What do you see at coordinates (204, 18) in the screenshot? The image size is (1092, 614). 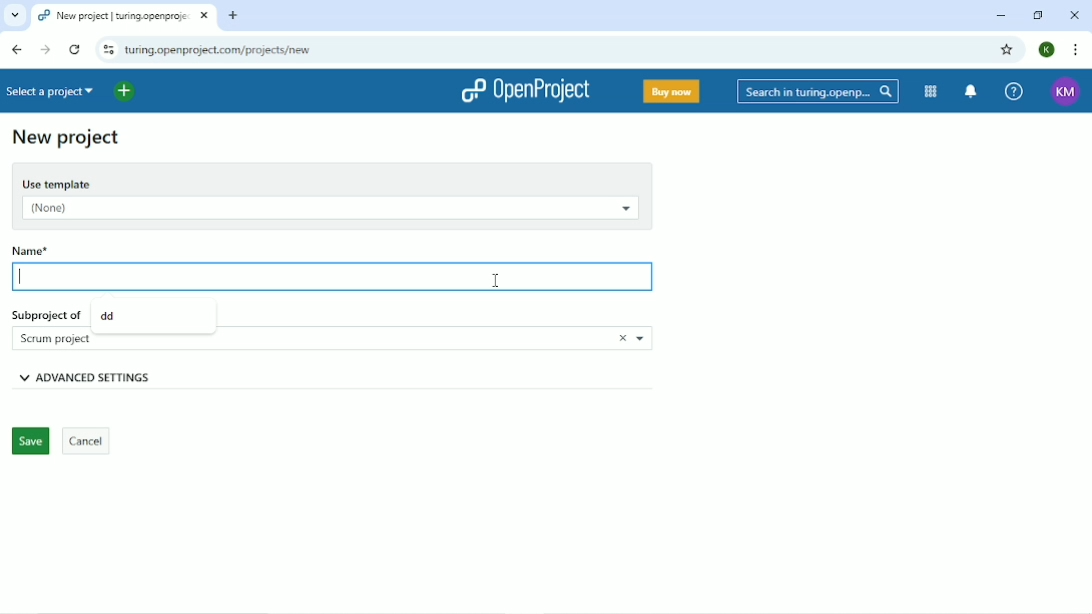 I see `close` at bounding box center [204, 18].